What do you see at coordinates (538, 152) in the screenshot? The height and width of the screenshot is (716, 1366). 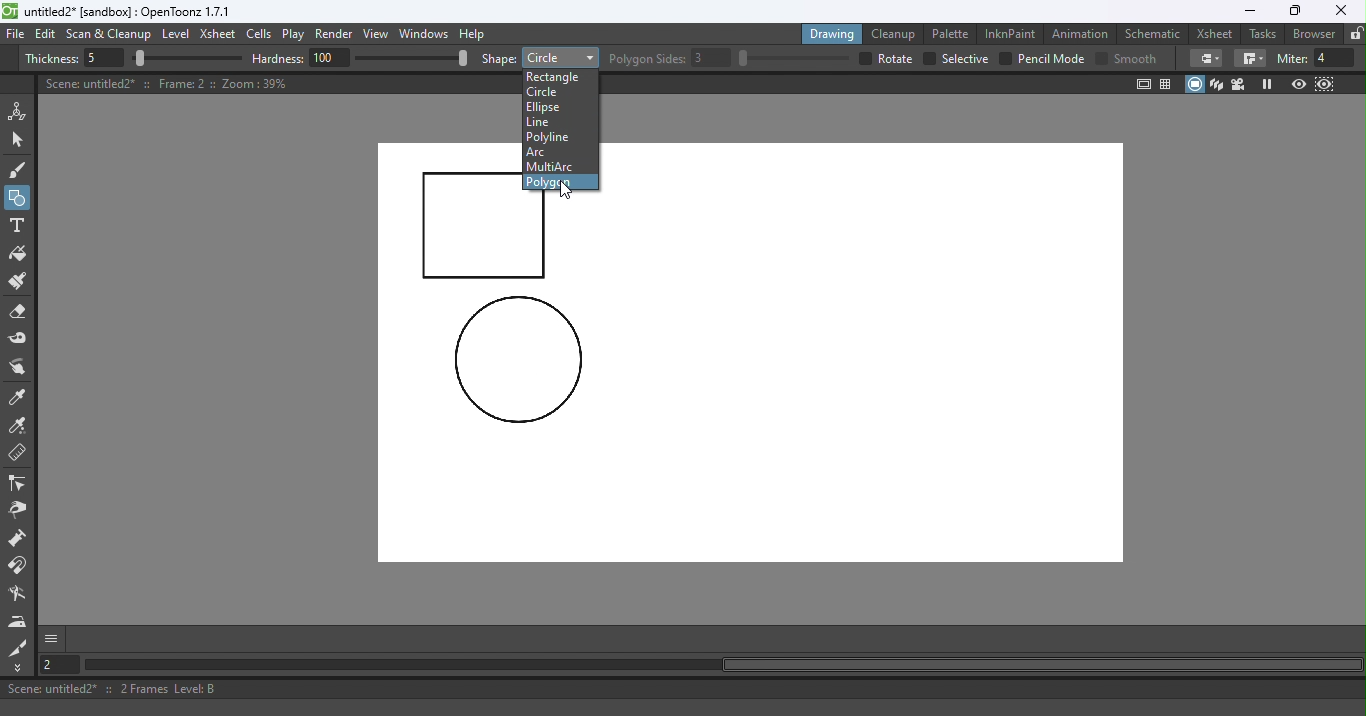 I see `Arc` at bounding box center [538, 152].